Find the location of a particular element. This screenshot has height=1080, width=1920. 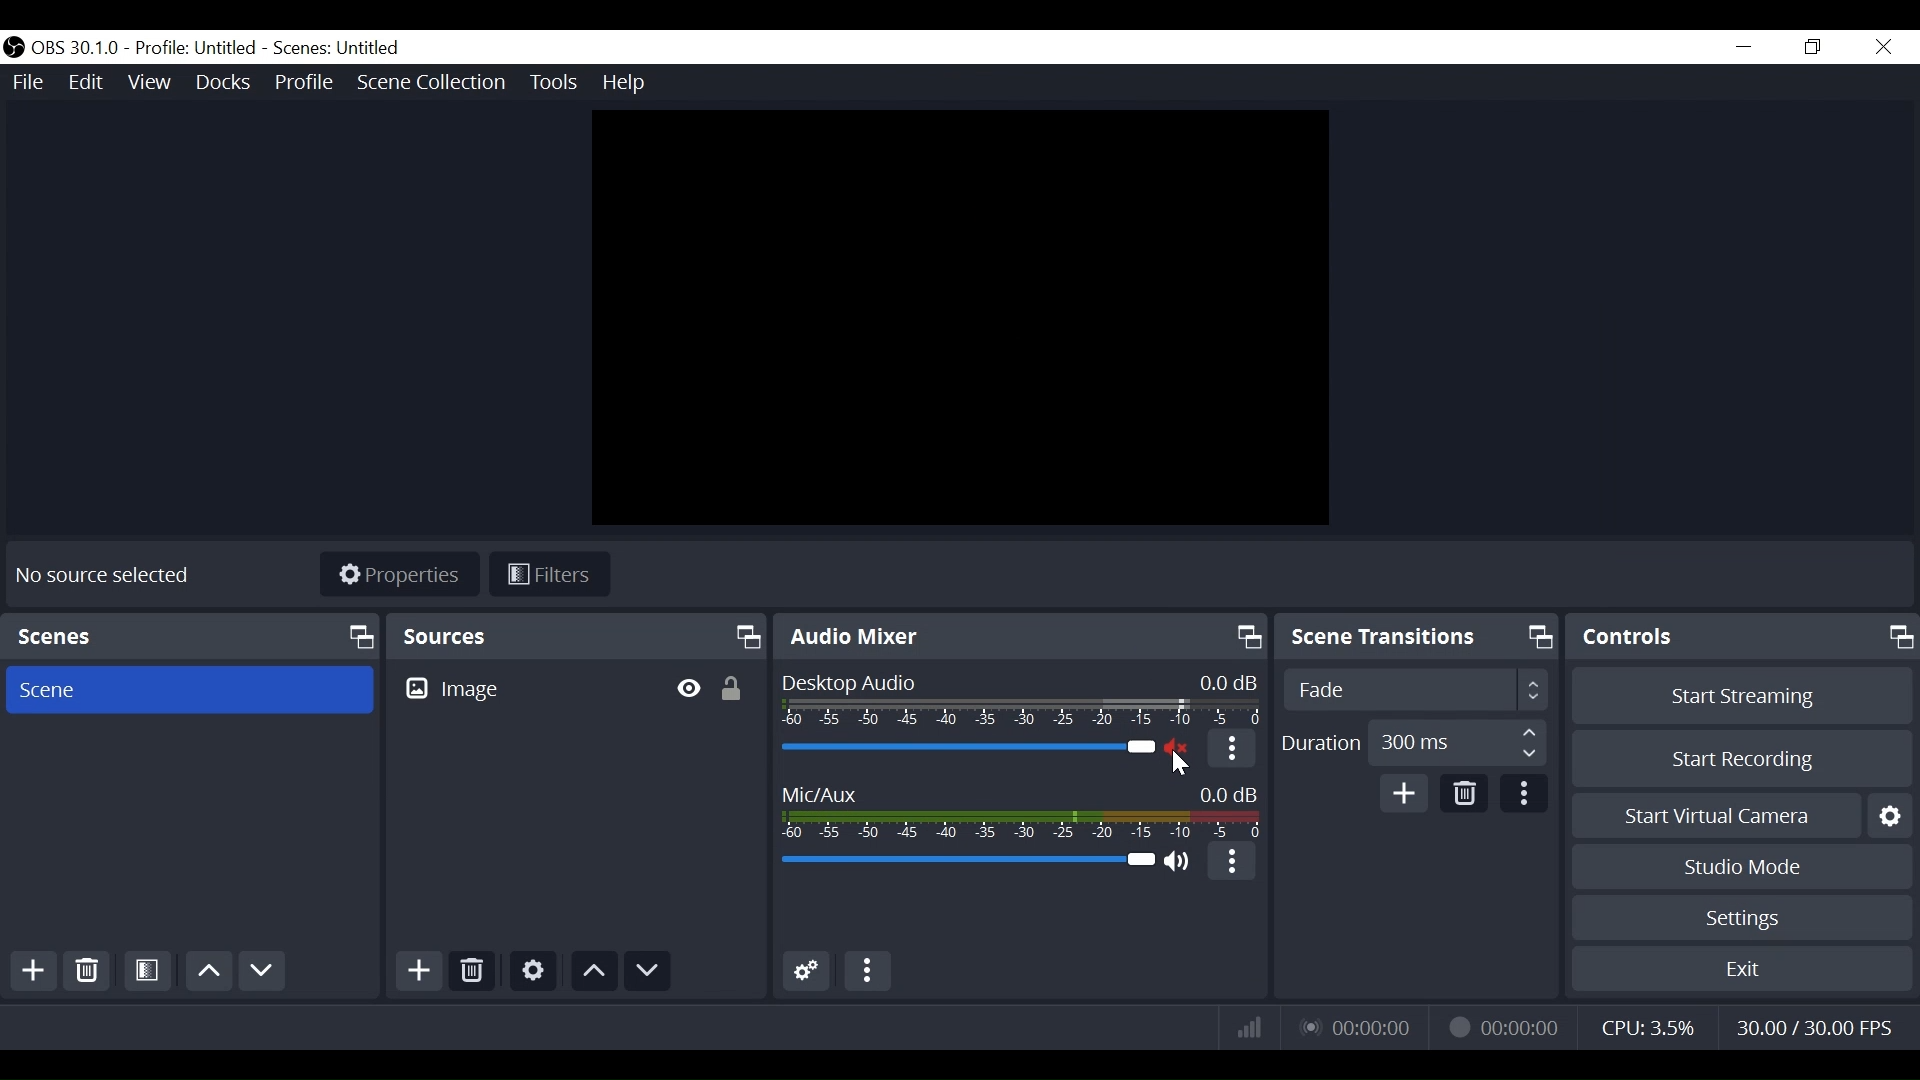

Docks is located at coordinates (225, 84).